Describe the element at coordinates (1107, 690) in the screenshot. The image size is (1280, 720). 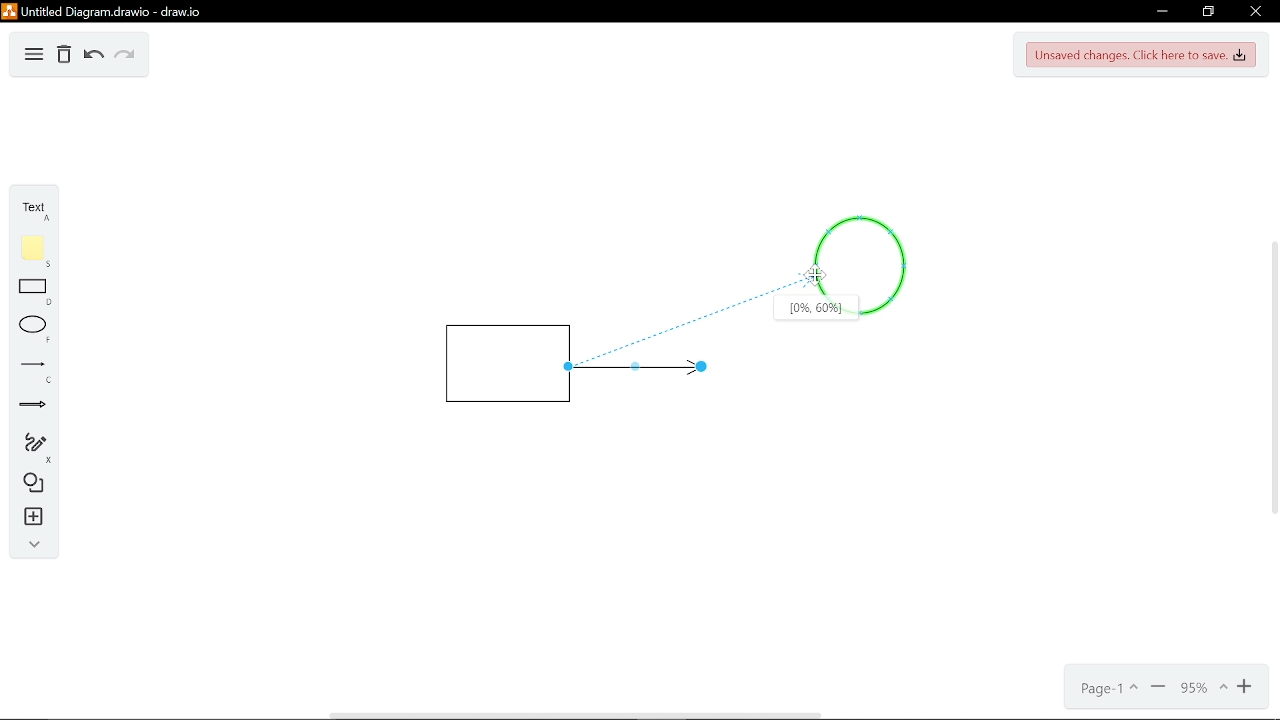
I see `Page- 1` at that location.